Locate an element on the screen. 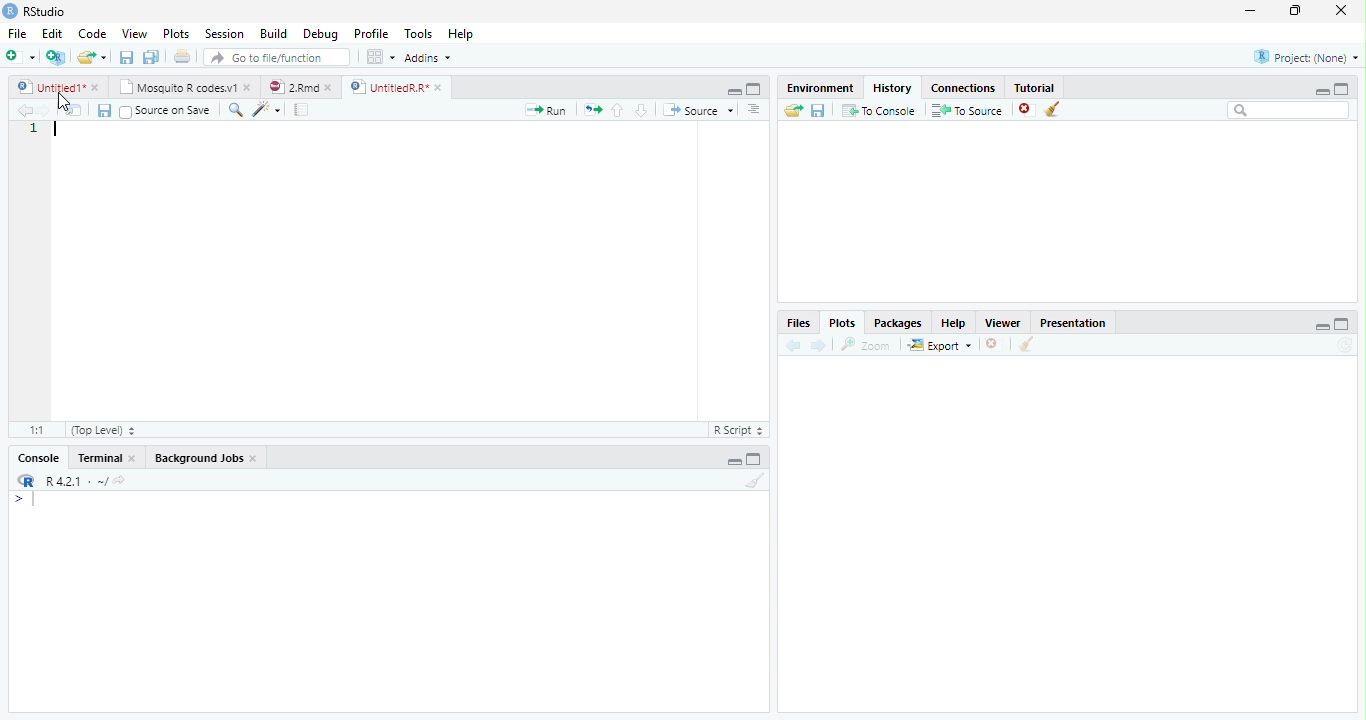  Save current document is located at coordinates (126, 56).